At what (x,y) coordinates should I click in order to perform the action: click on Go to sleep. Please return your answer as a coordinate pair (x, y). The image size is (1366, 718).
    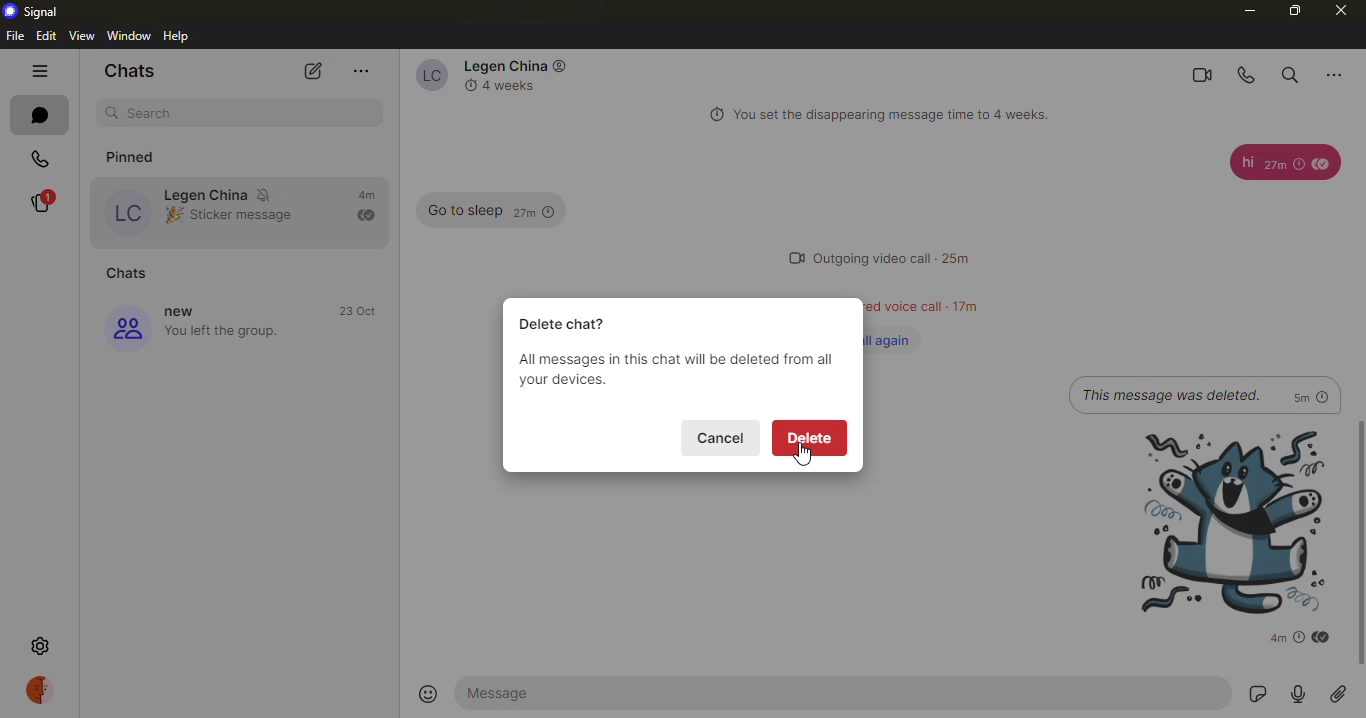
    Looking at the image, I should click on (460, 211).